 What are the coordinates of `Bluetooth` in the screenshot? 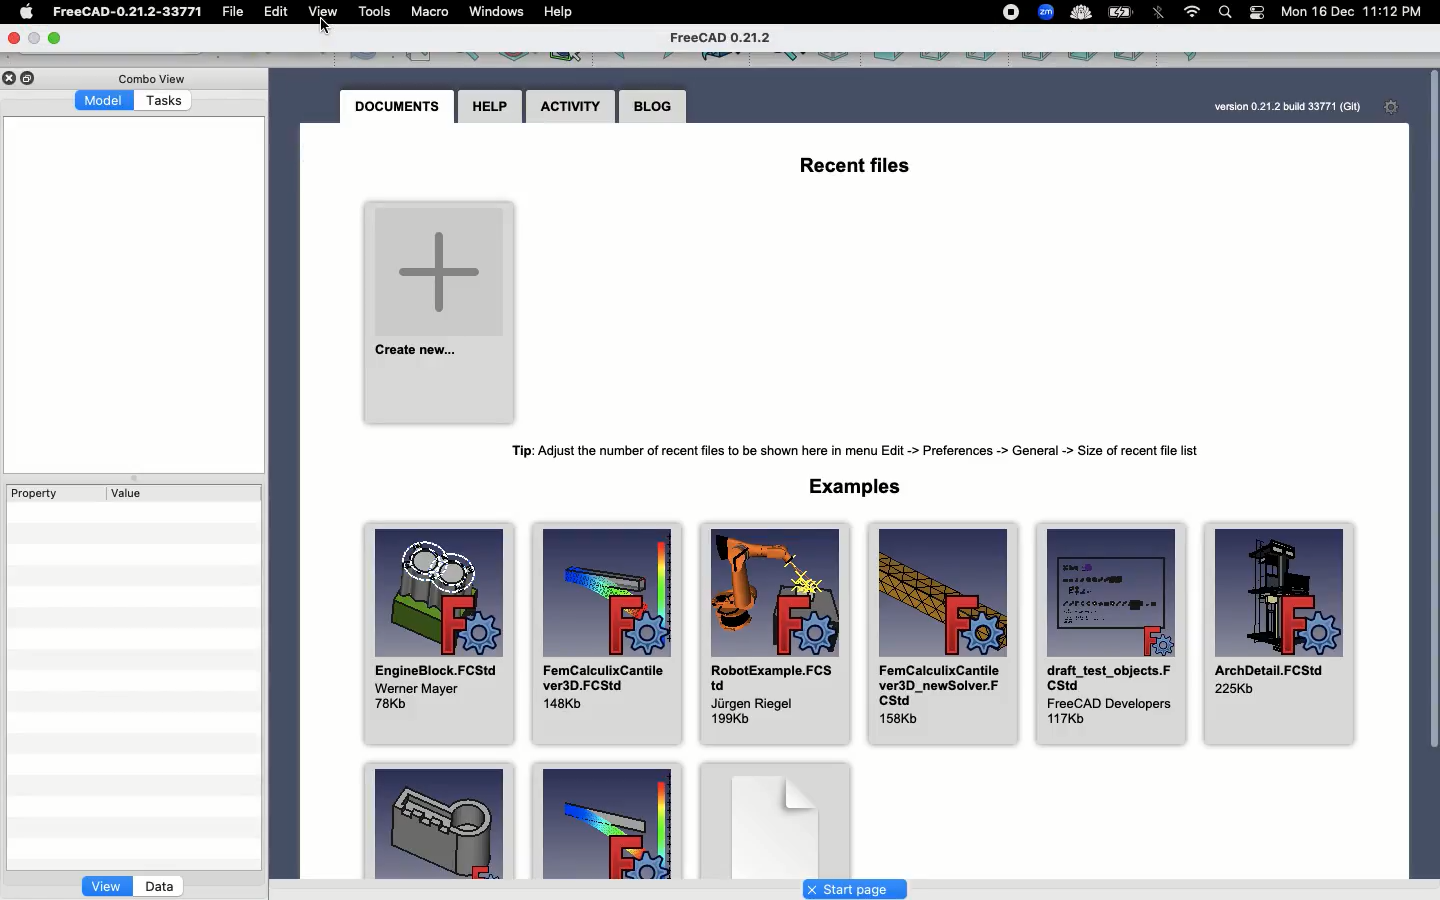 It's located at (1159, 16).